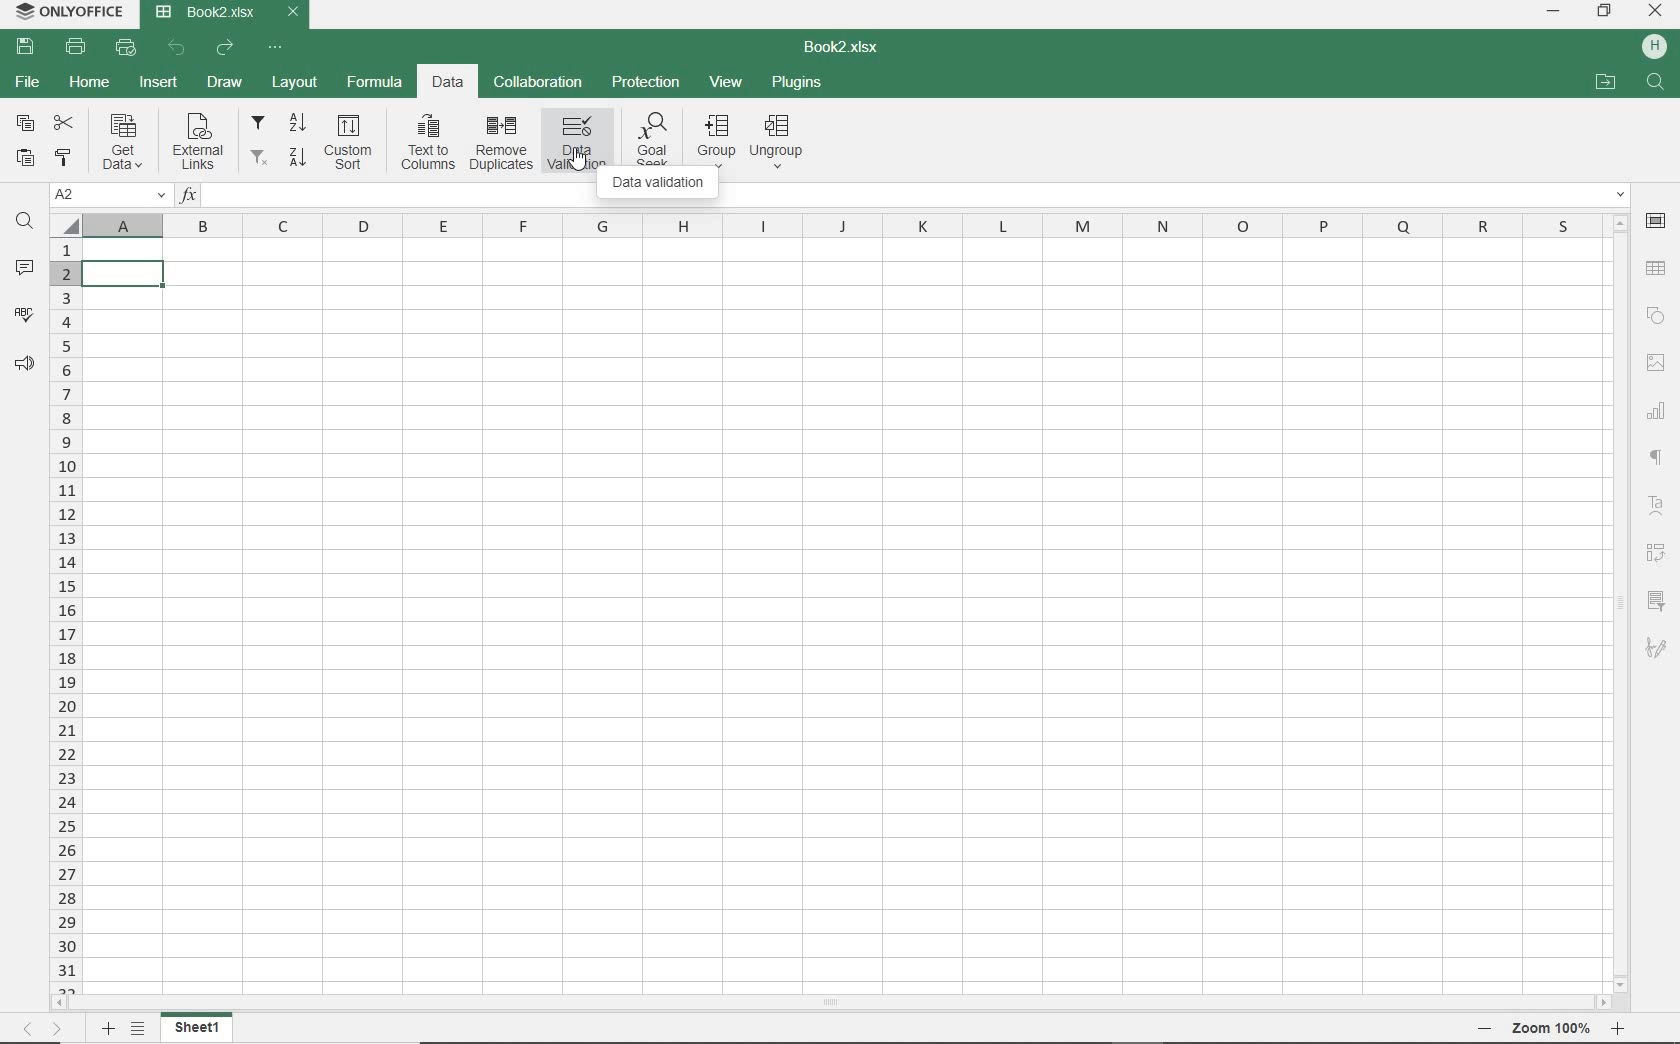  What do you see at coordinates (108, 1030) in the screenshot?
I see `ADD SHEET` at bounding box center [108, 1030].